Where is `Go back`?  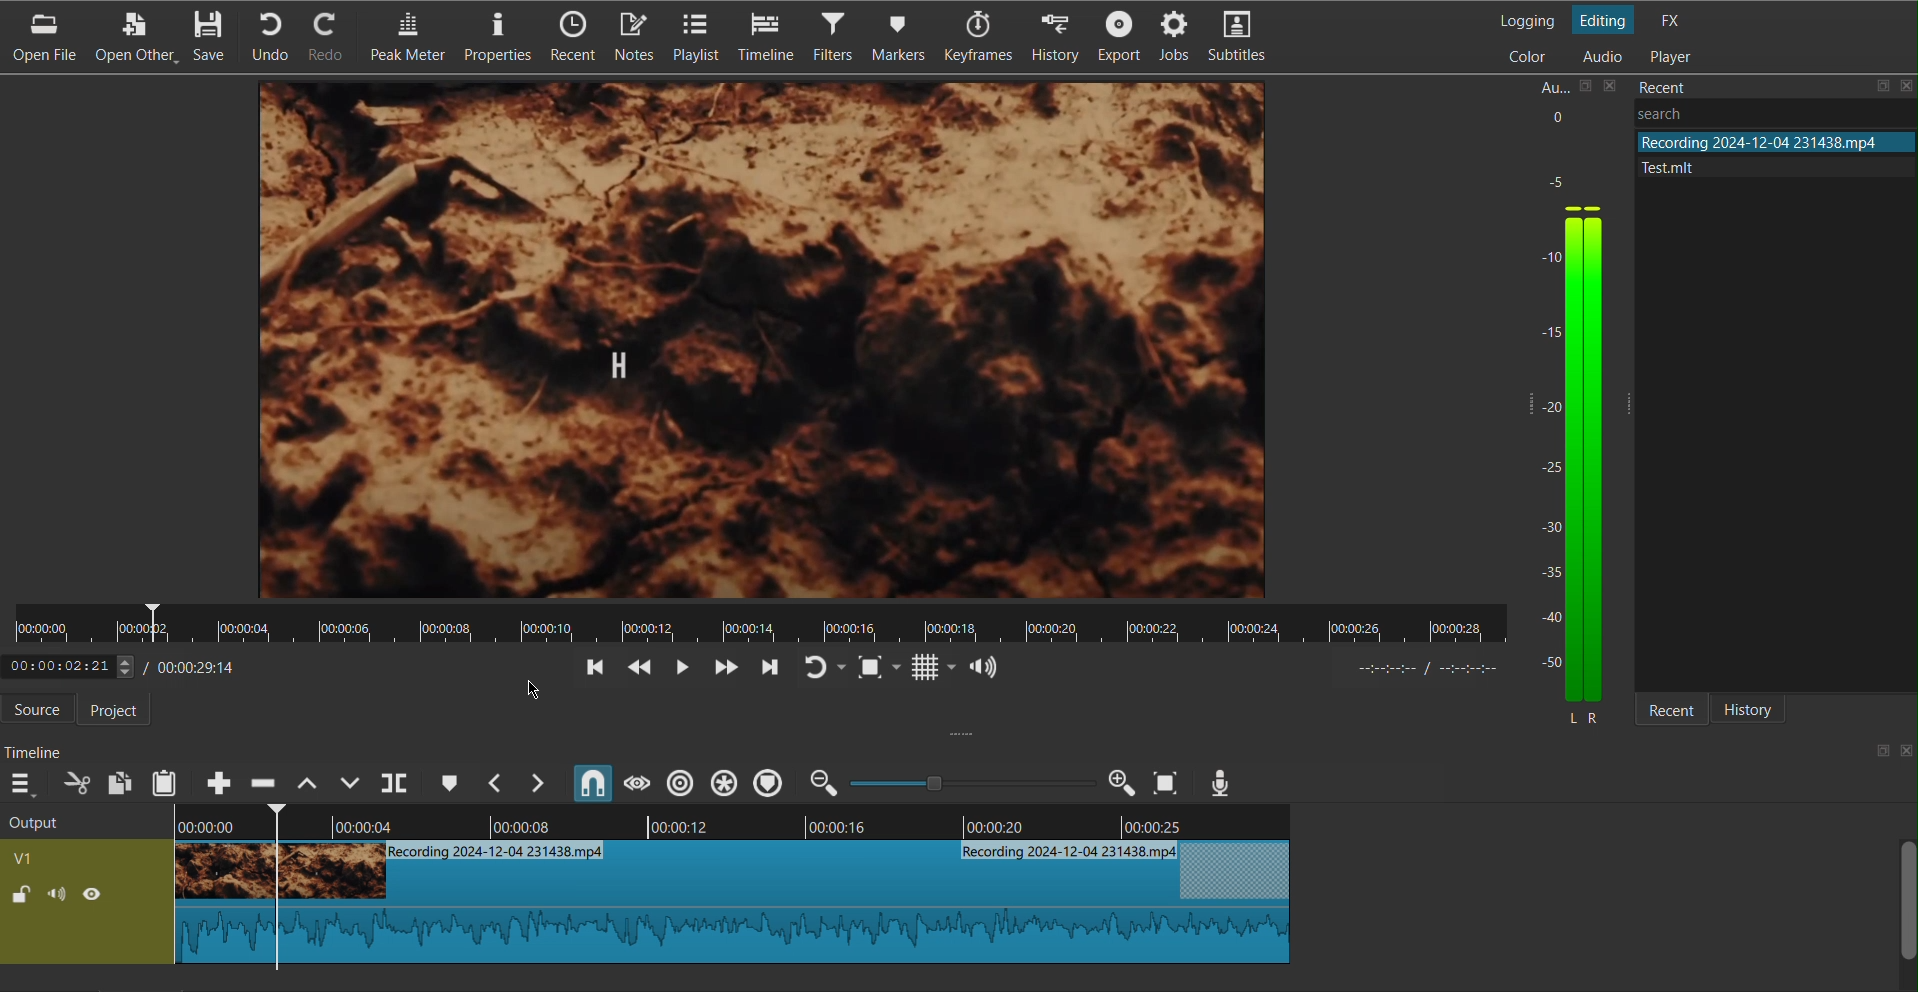 Go back is located at coordinates (594, 669).